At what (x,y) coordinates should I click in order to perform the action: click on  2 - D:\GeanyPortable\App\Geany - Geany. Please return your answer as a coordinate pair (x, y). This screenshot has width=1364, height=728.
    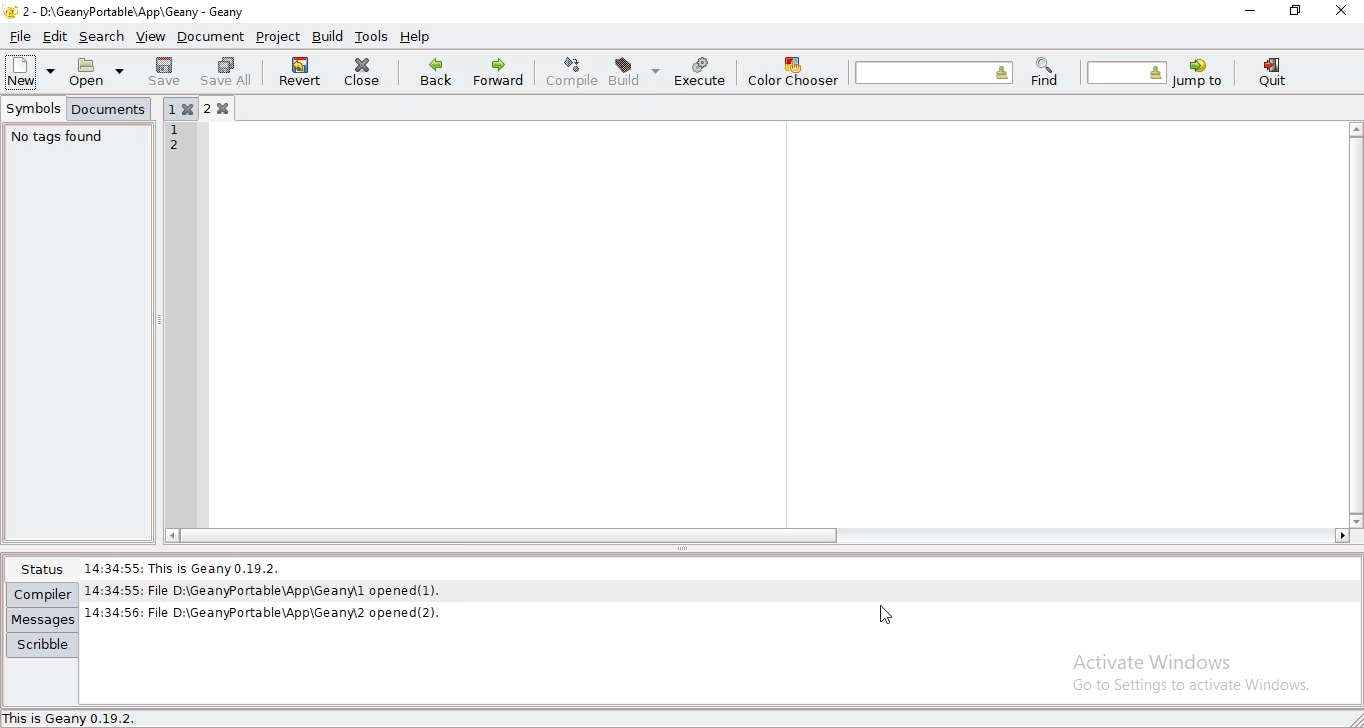
    Looking at the image, I should click on (138, 11).